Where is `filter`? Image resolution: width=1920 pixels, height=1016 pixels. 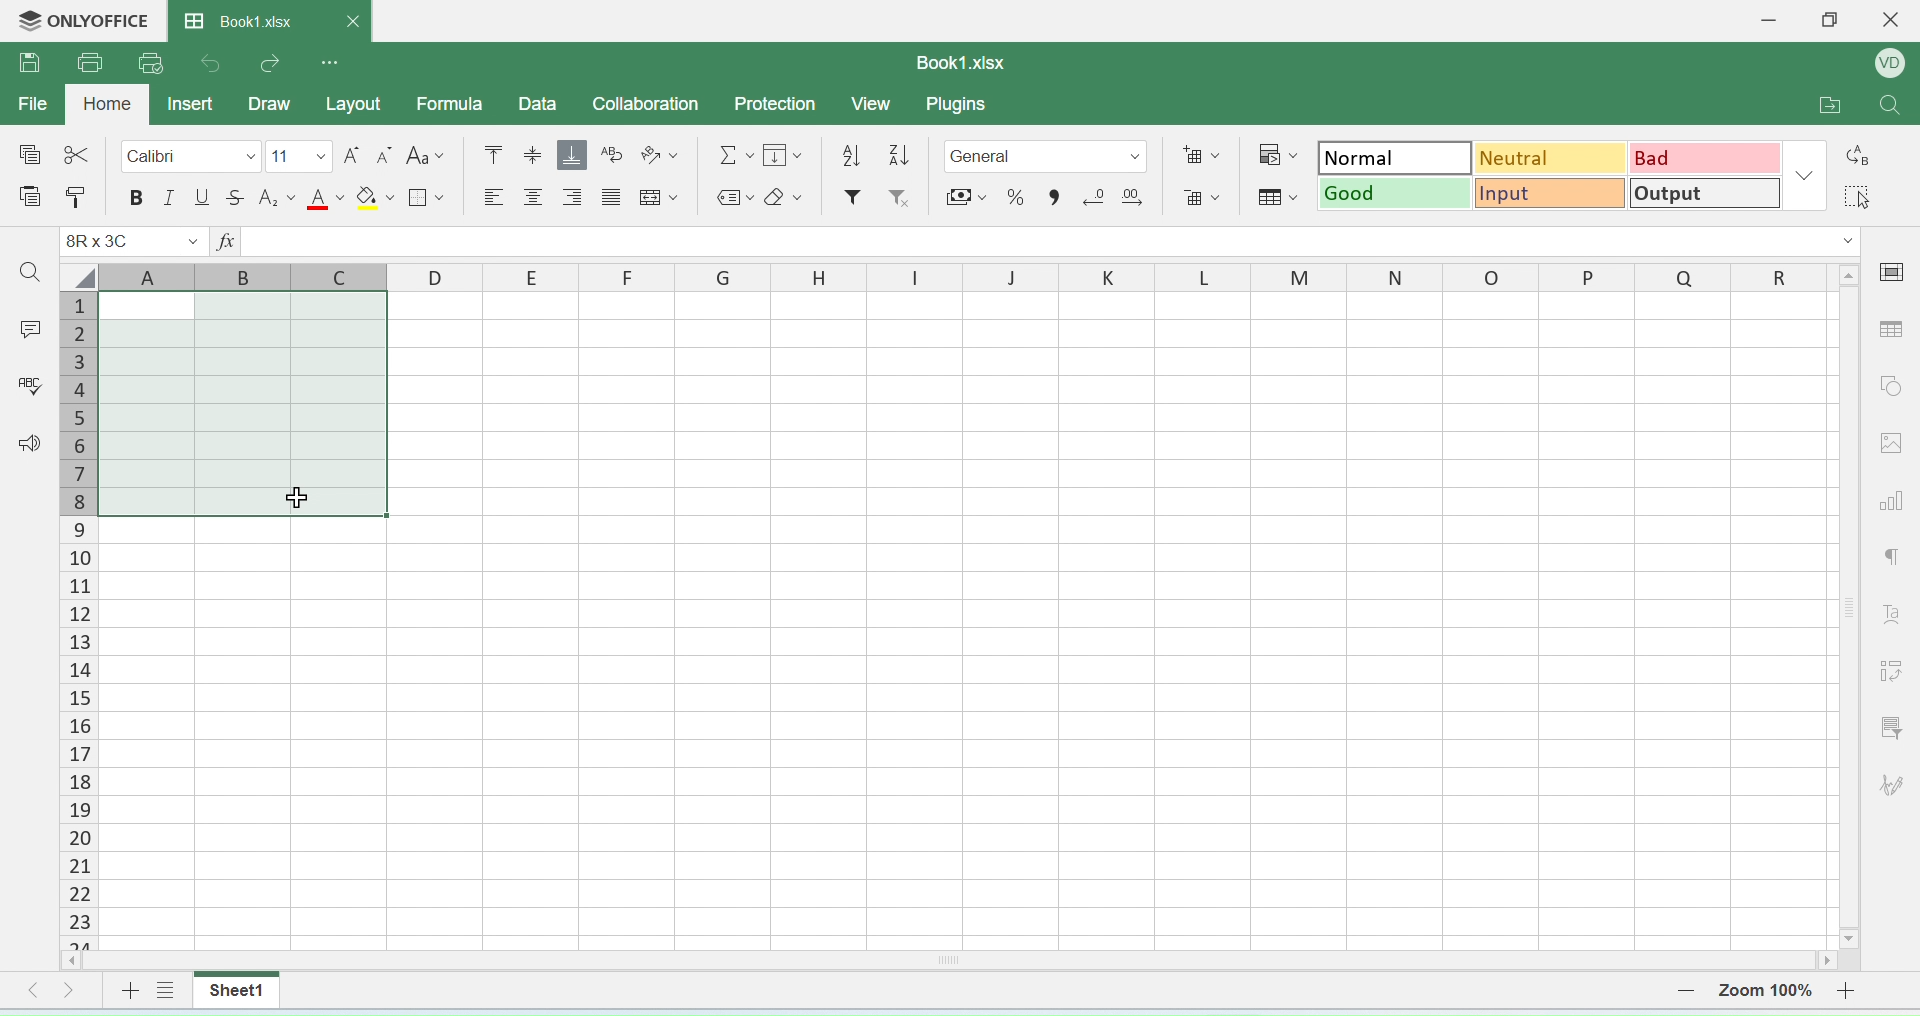
filter is located at coordinates (853, 197).